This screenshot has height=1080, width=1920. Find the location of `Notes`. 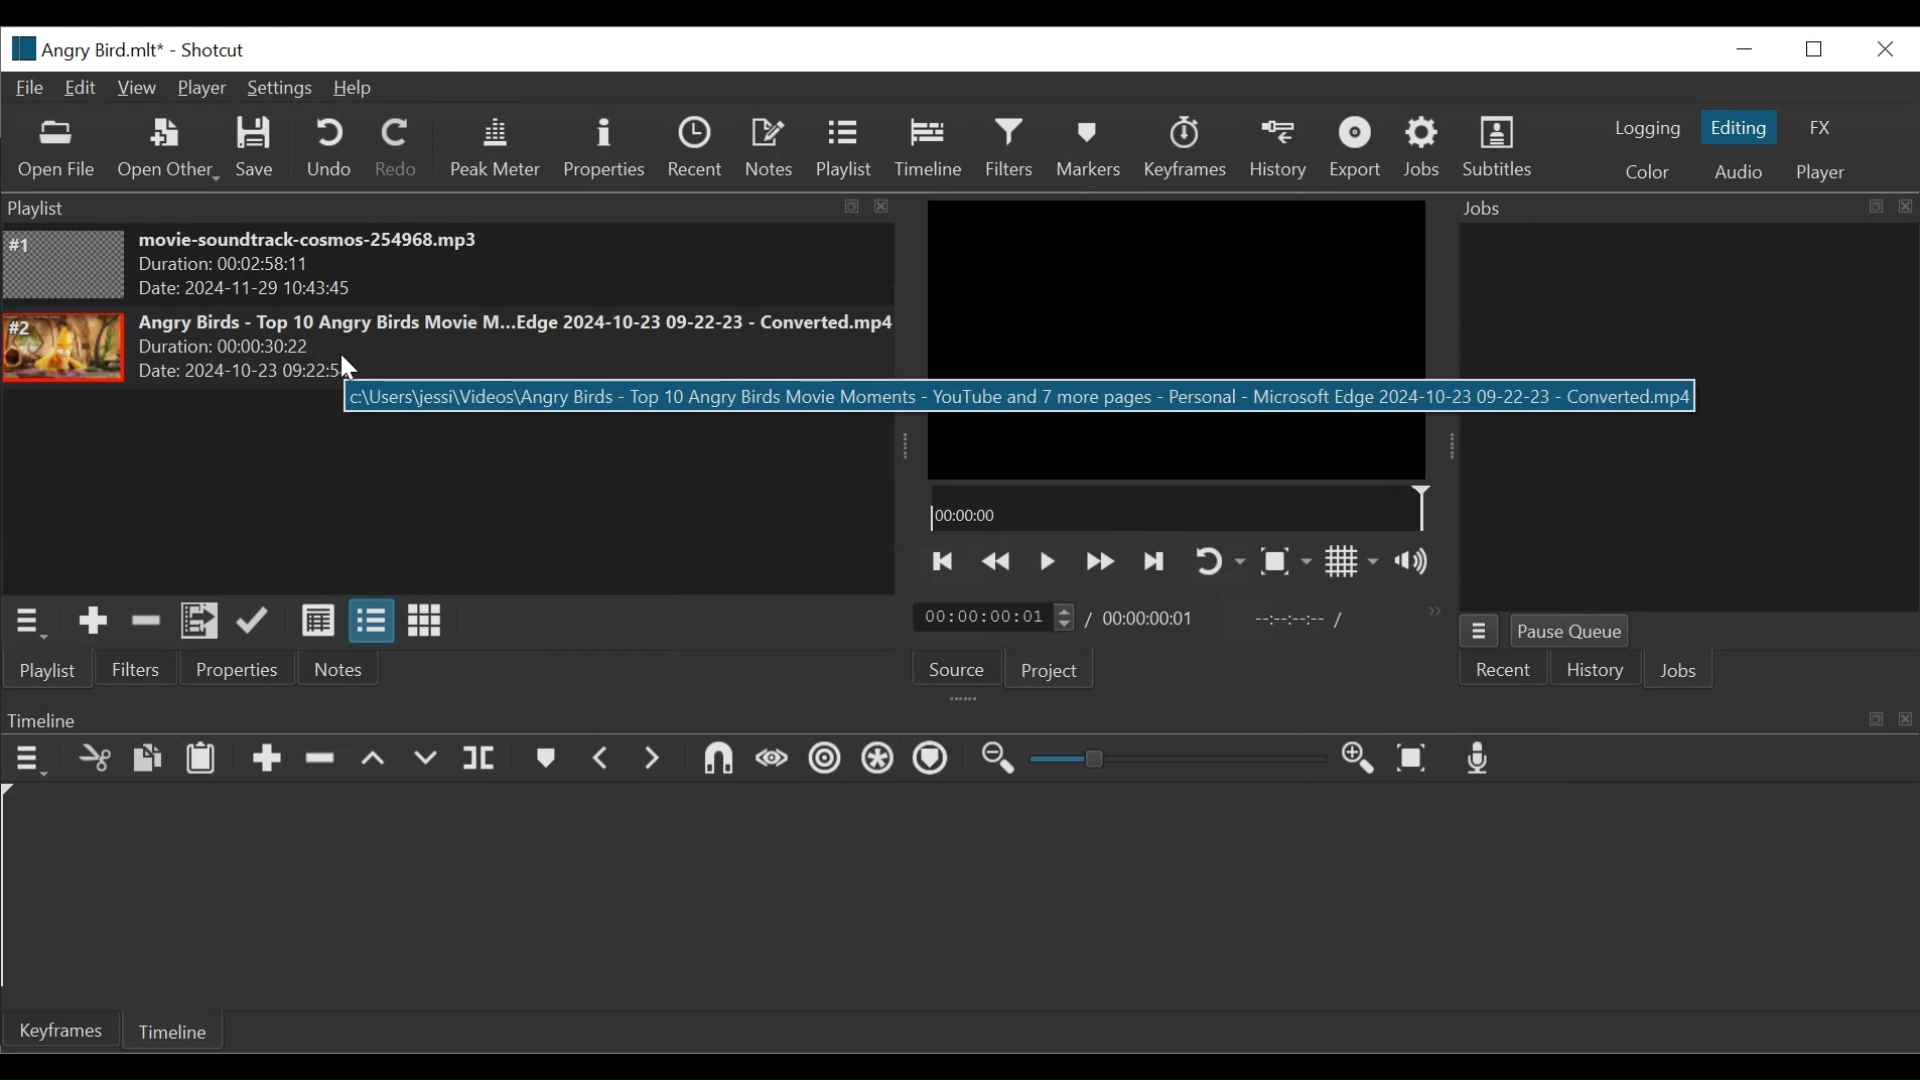

Notes is located at coordinates (337, 670).